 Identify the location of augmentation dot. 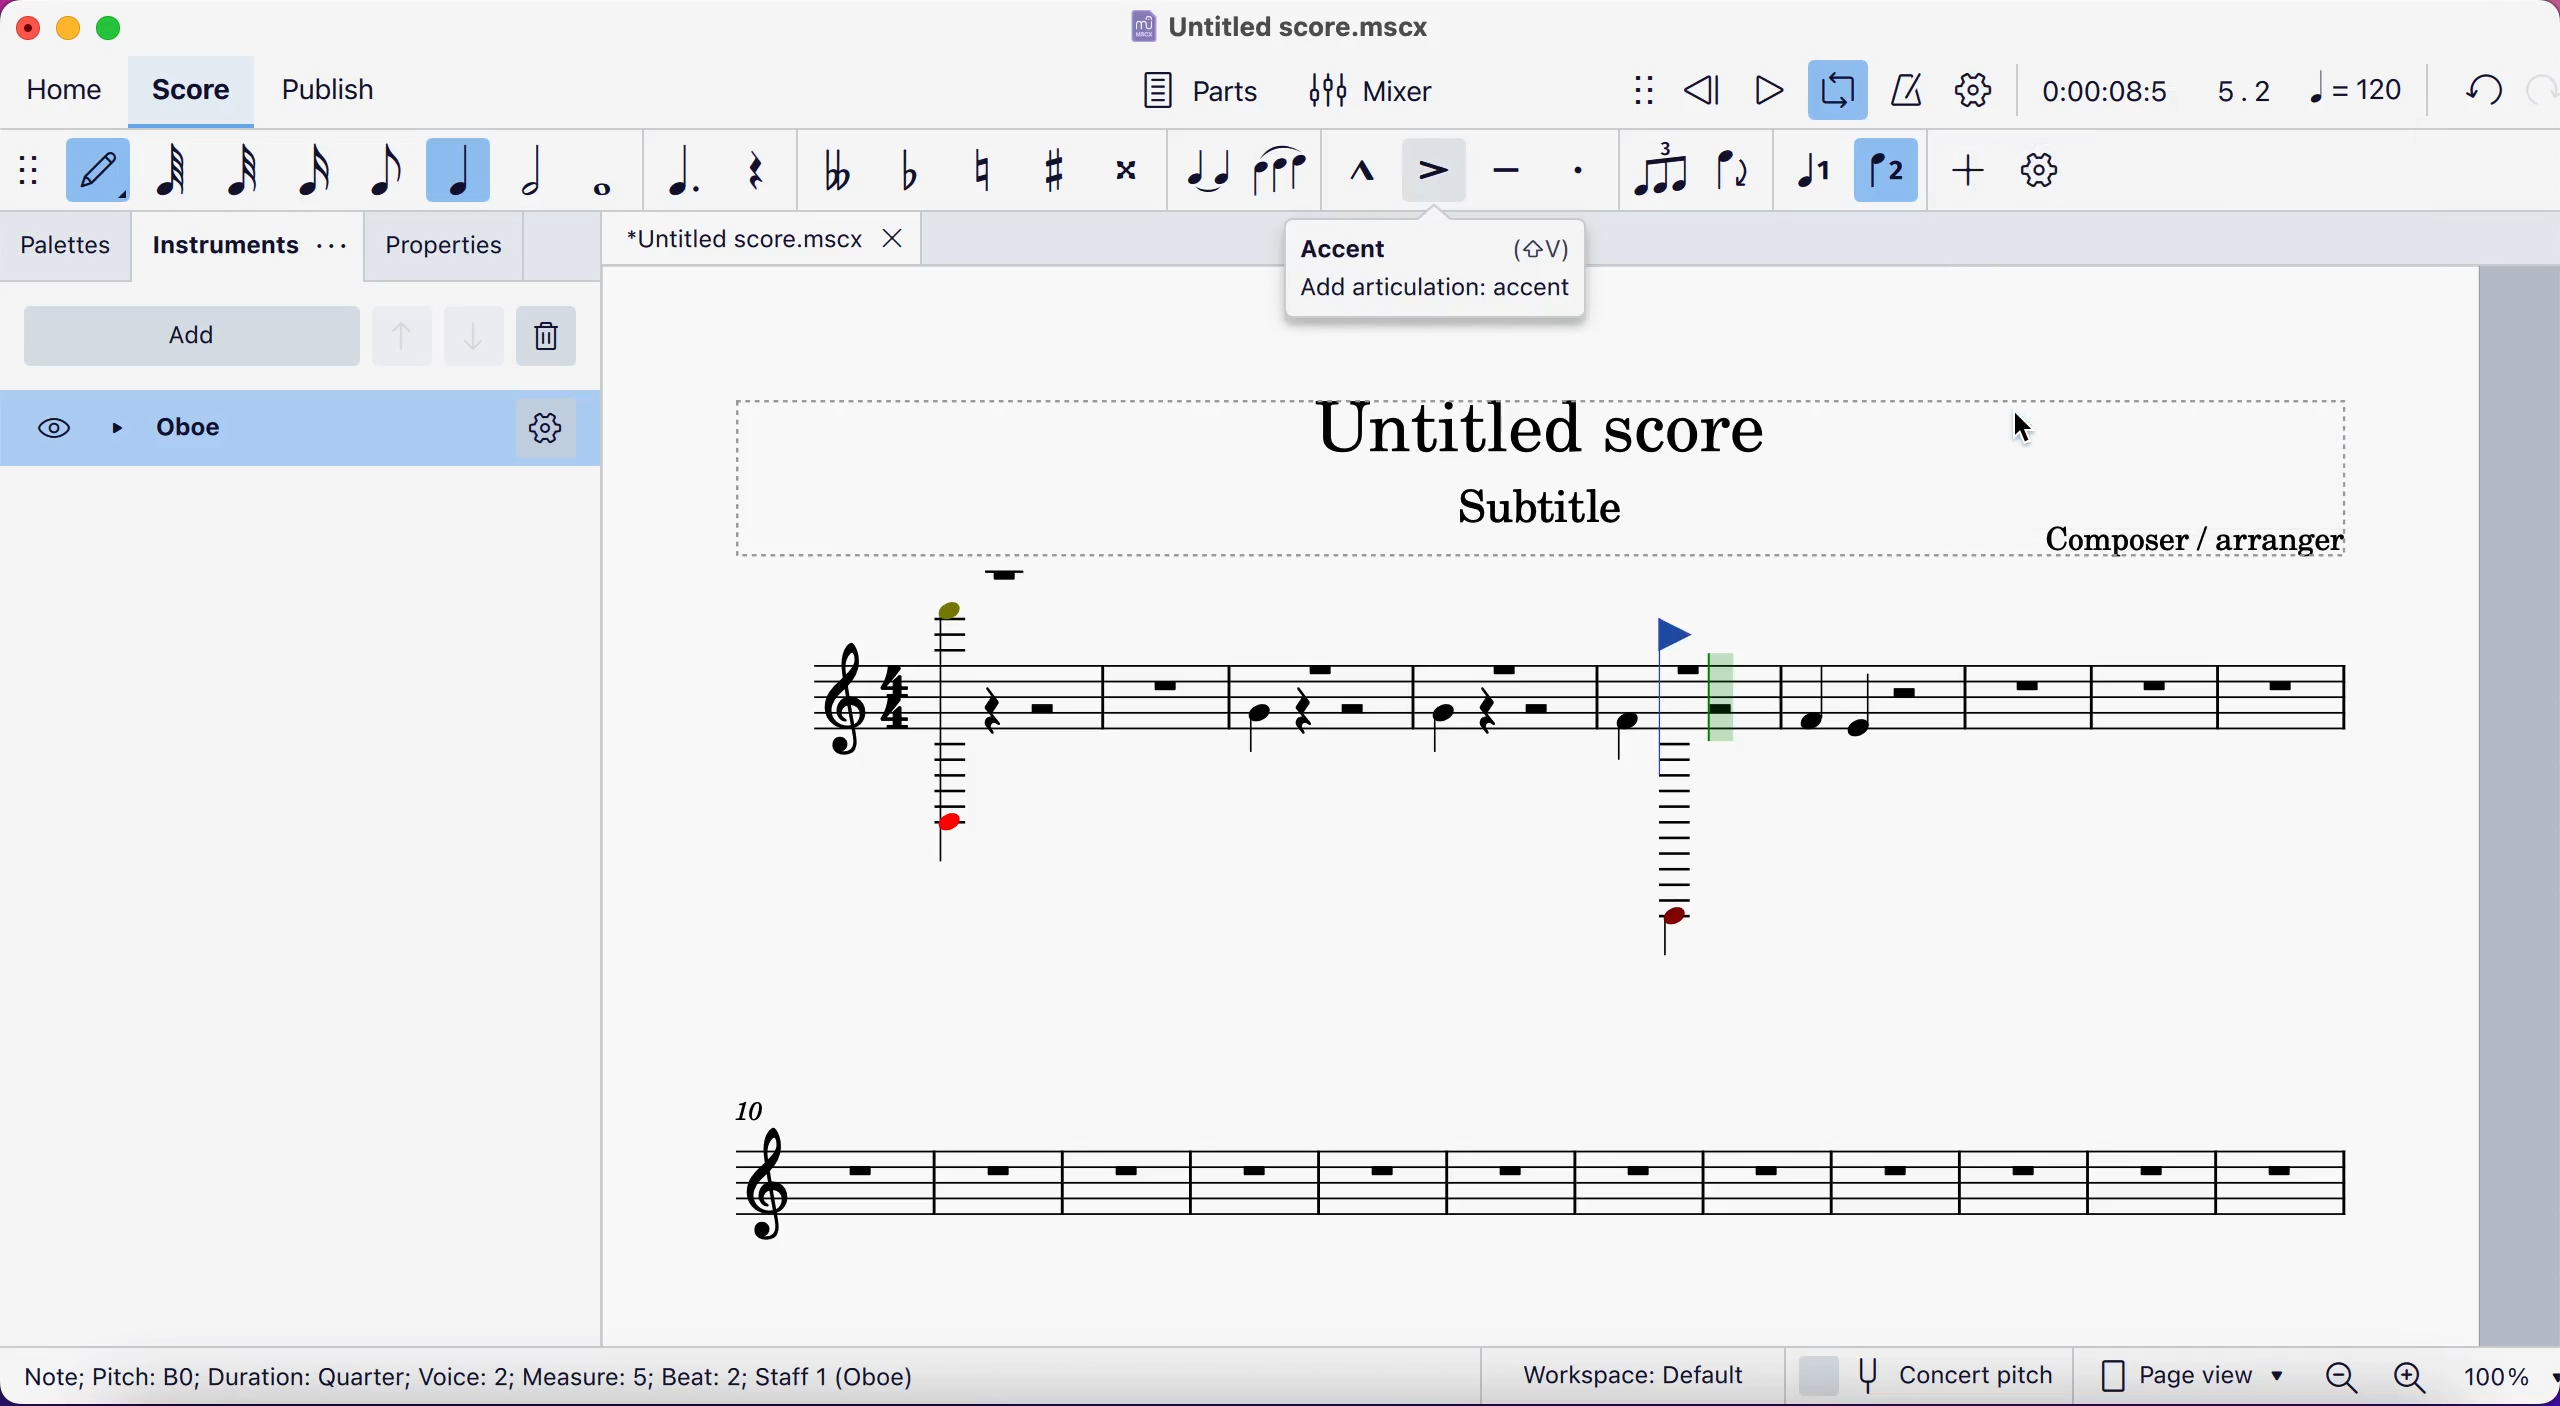
(678, 170).